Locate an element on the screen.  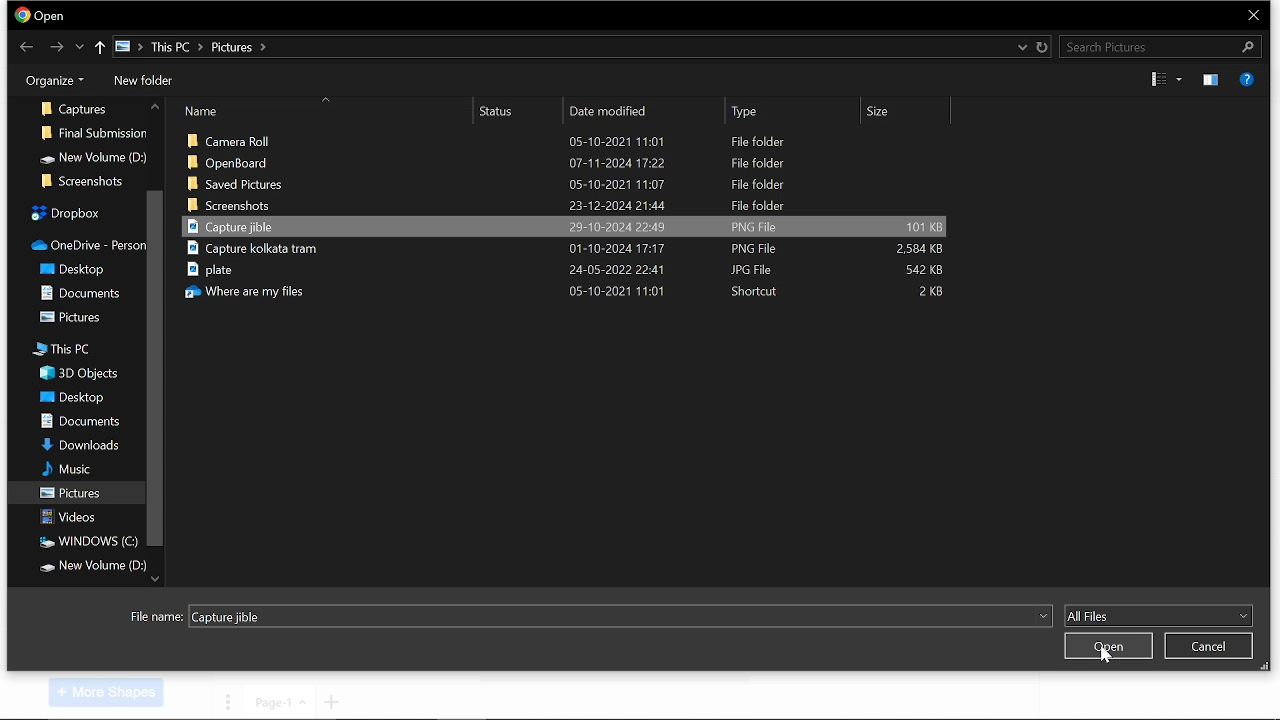
preview pane is located at coordinates (1209, 80).